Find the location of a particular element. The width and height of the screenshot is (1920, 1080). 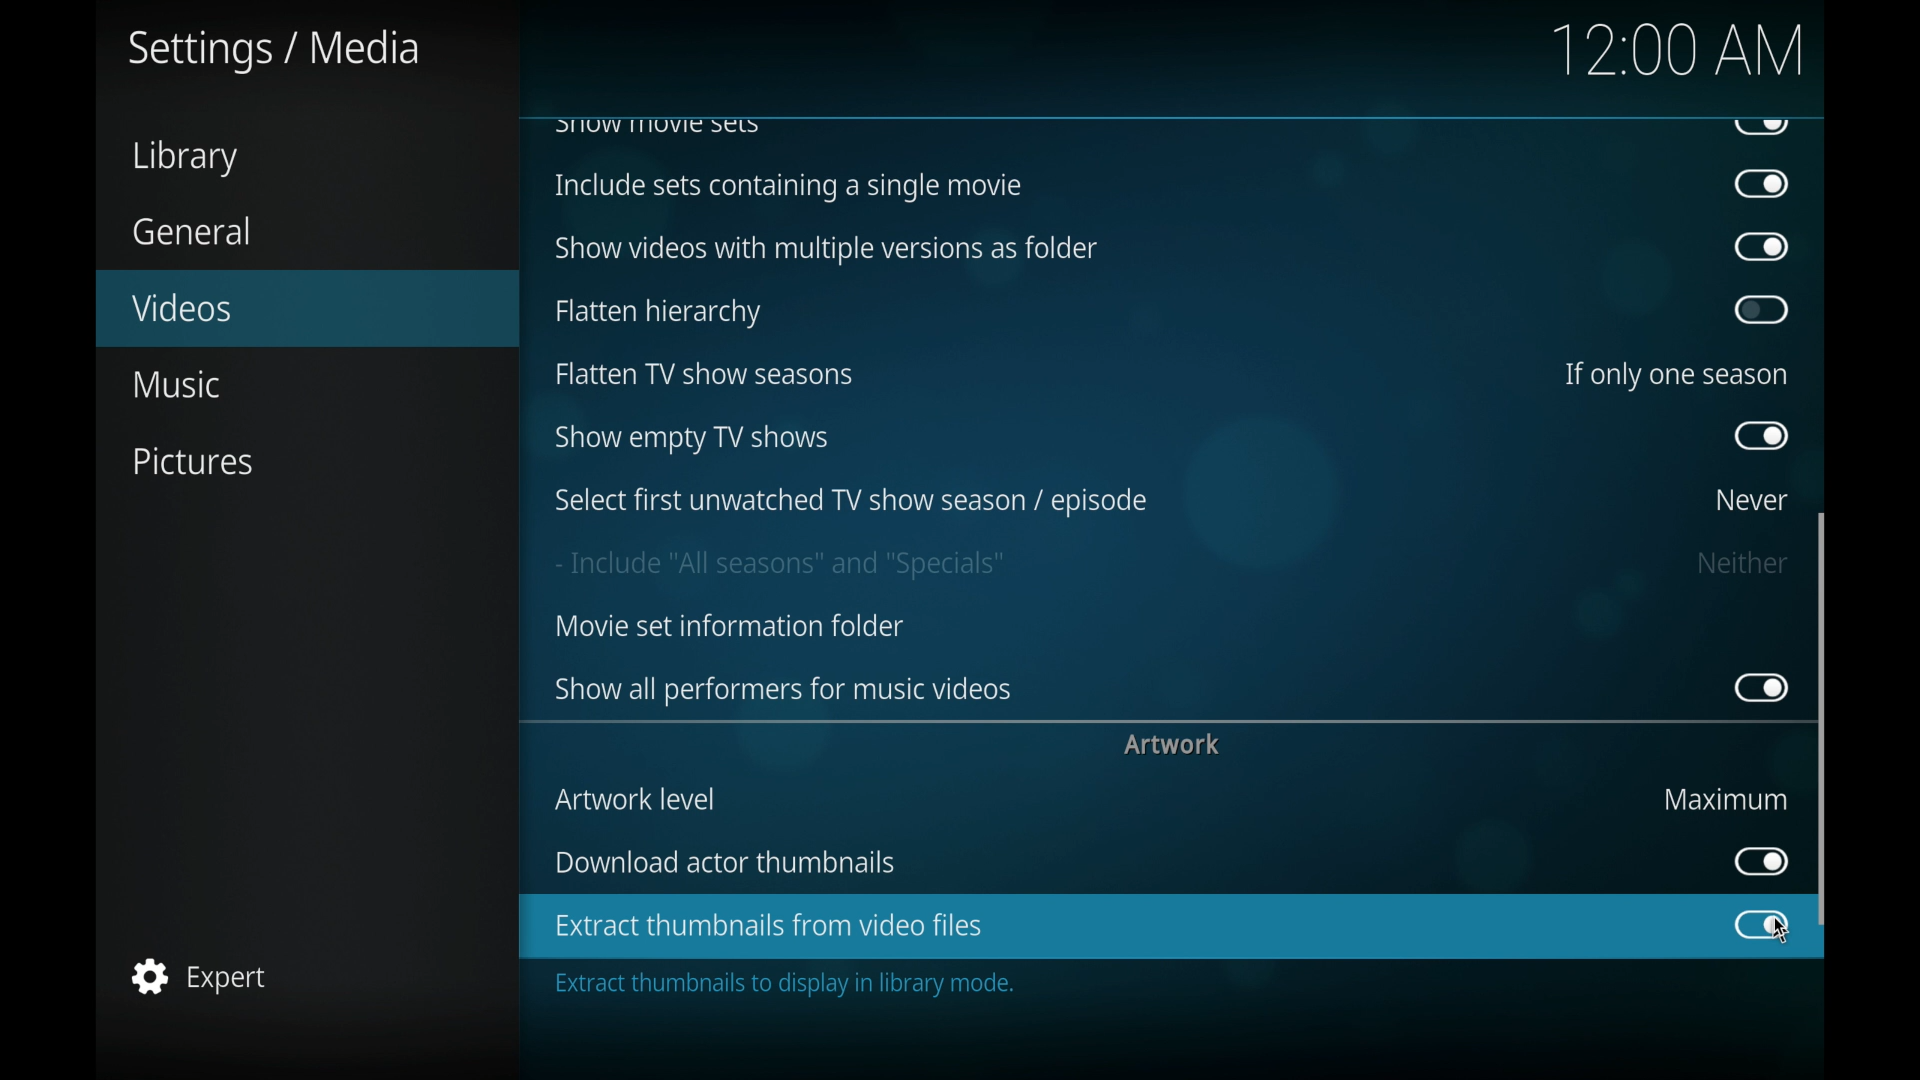

show empty tv shows is located at coordinates (694, 440).